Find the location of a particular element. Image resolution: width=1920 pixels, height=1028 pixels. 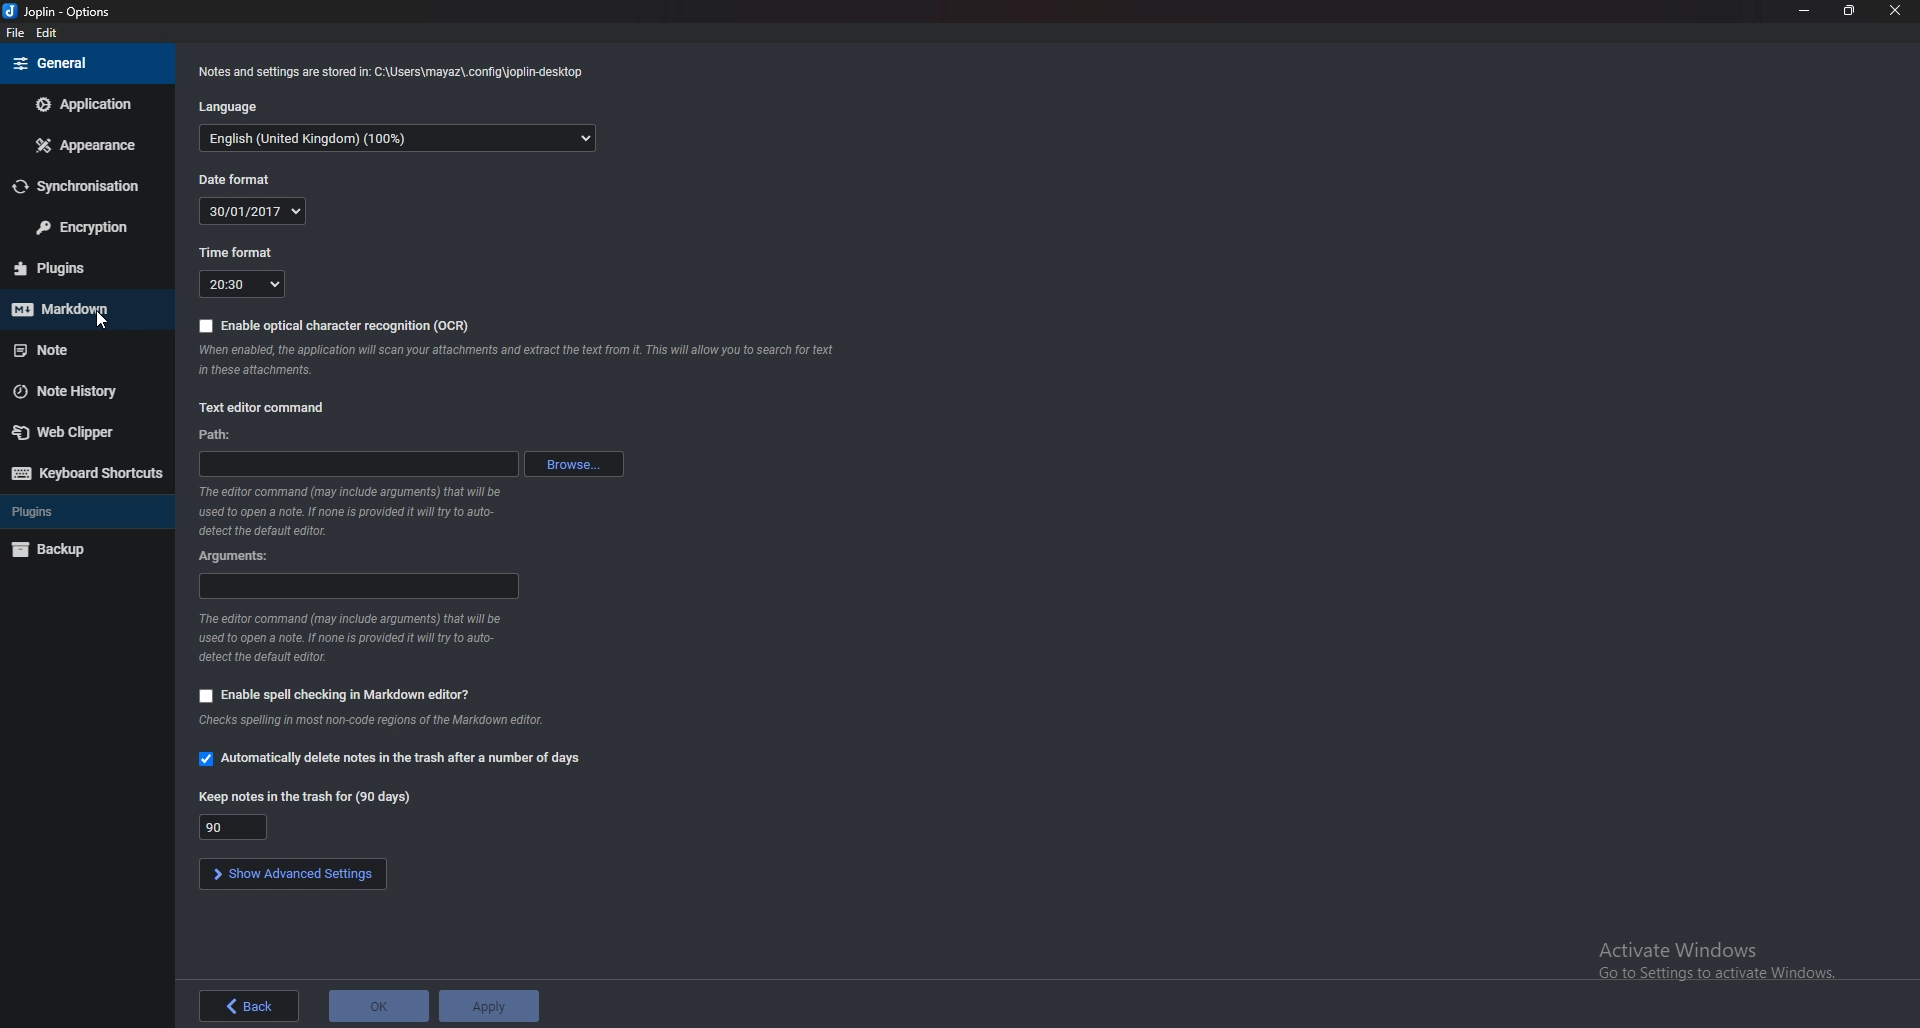

show advanced settings is located at coordinates (292, 874).